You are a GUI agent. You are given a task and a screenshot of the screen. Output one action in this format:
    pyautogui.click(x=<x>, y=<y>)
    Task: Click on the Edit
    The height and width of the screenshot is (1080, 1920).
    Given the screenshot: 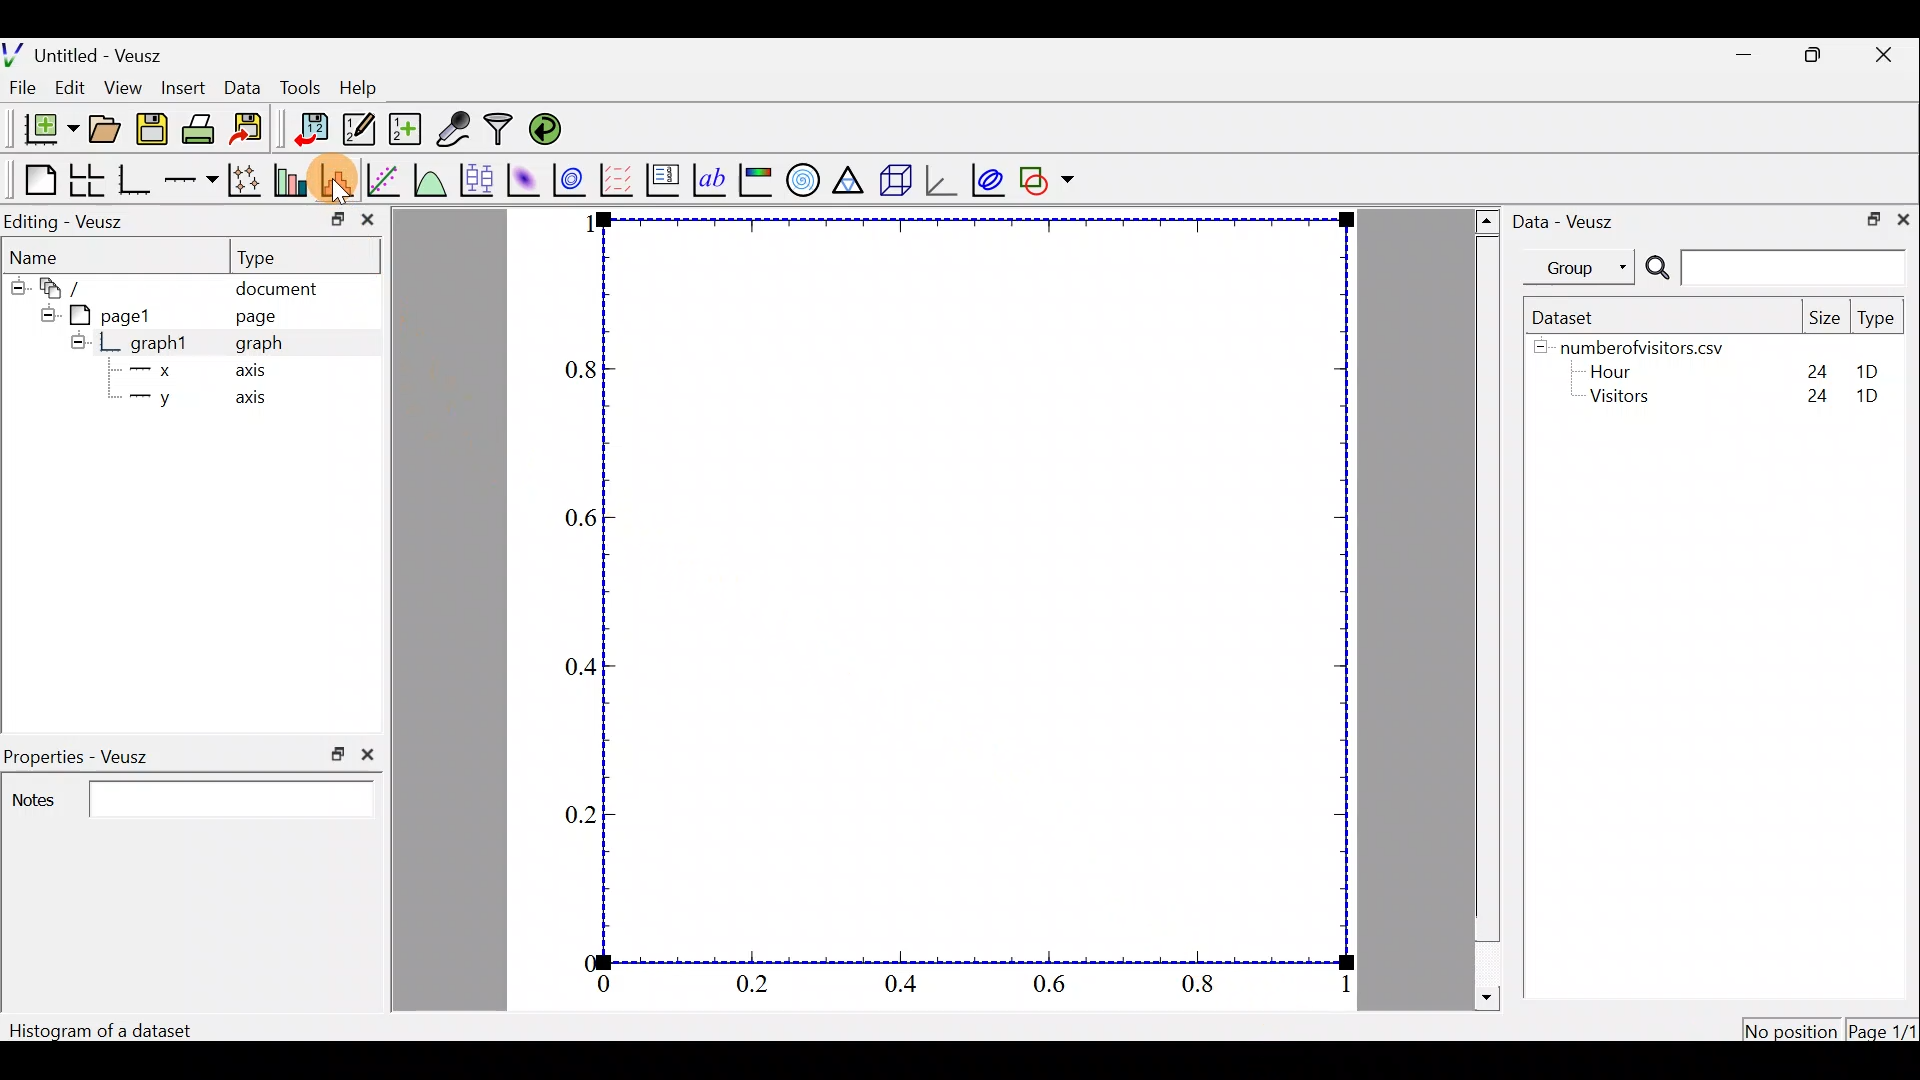 What is the action you would take?
    pyautogui.click(x=72, y=88)
    